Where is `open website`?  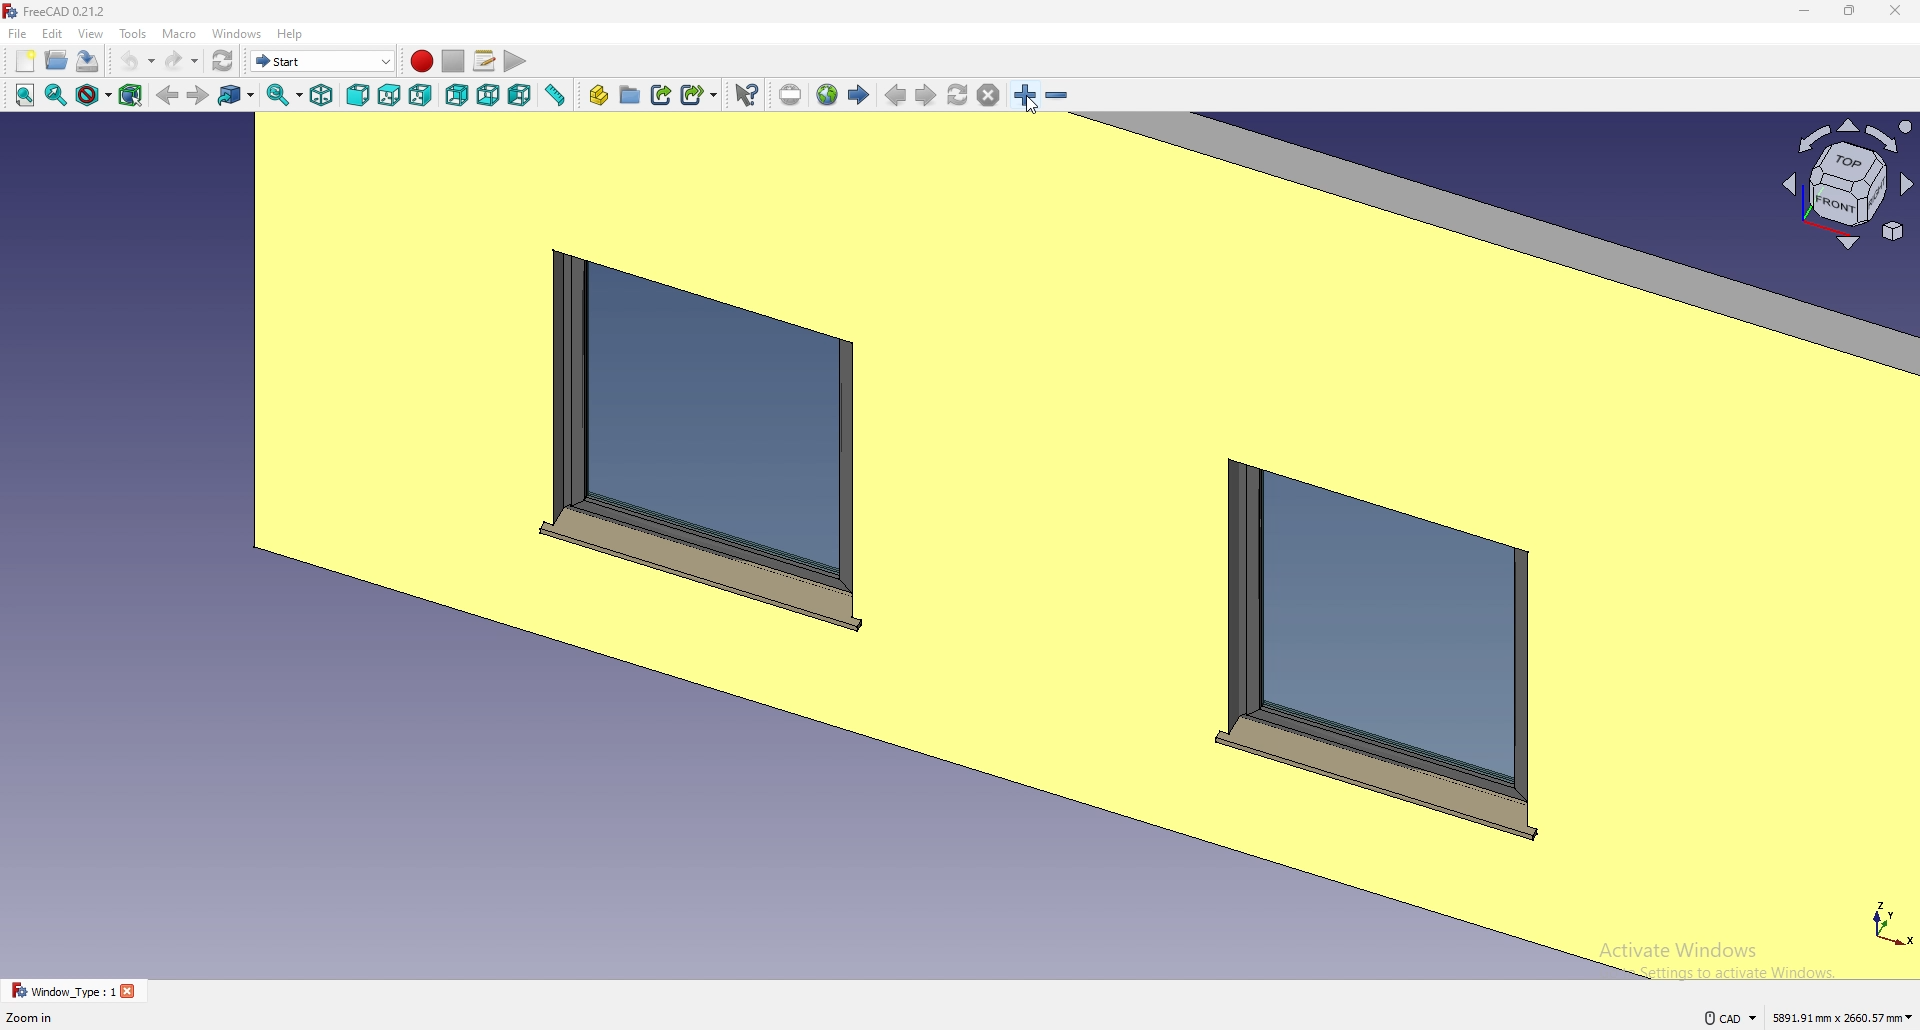 open website is located at coordinates (827, 95).